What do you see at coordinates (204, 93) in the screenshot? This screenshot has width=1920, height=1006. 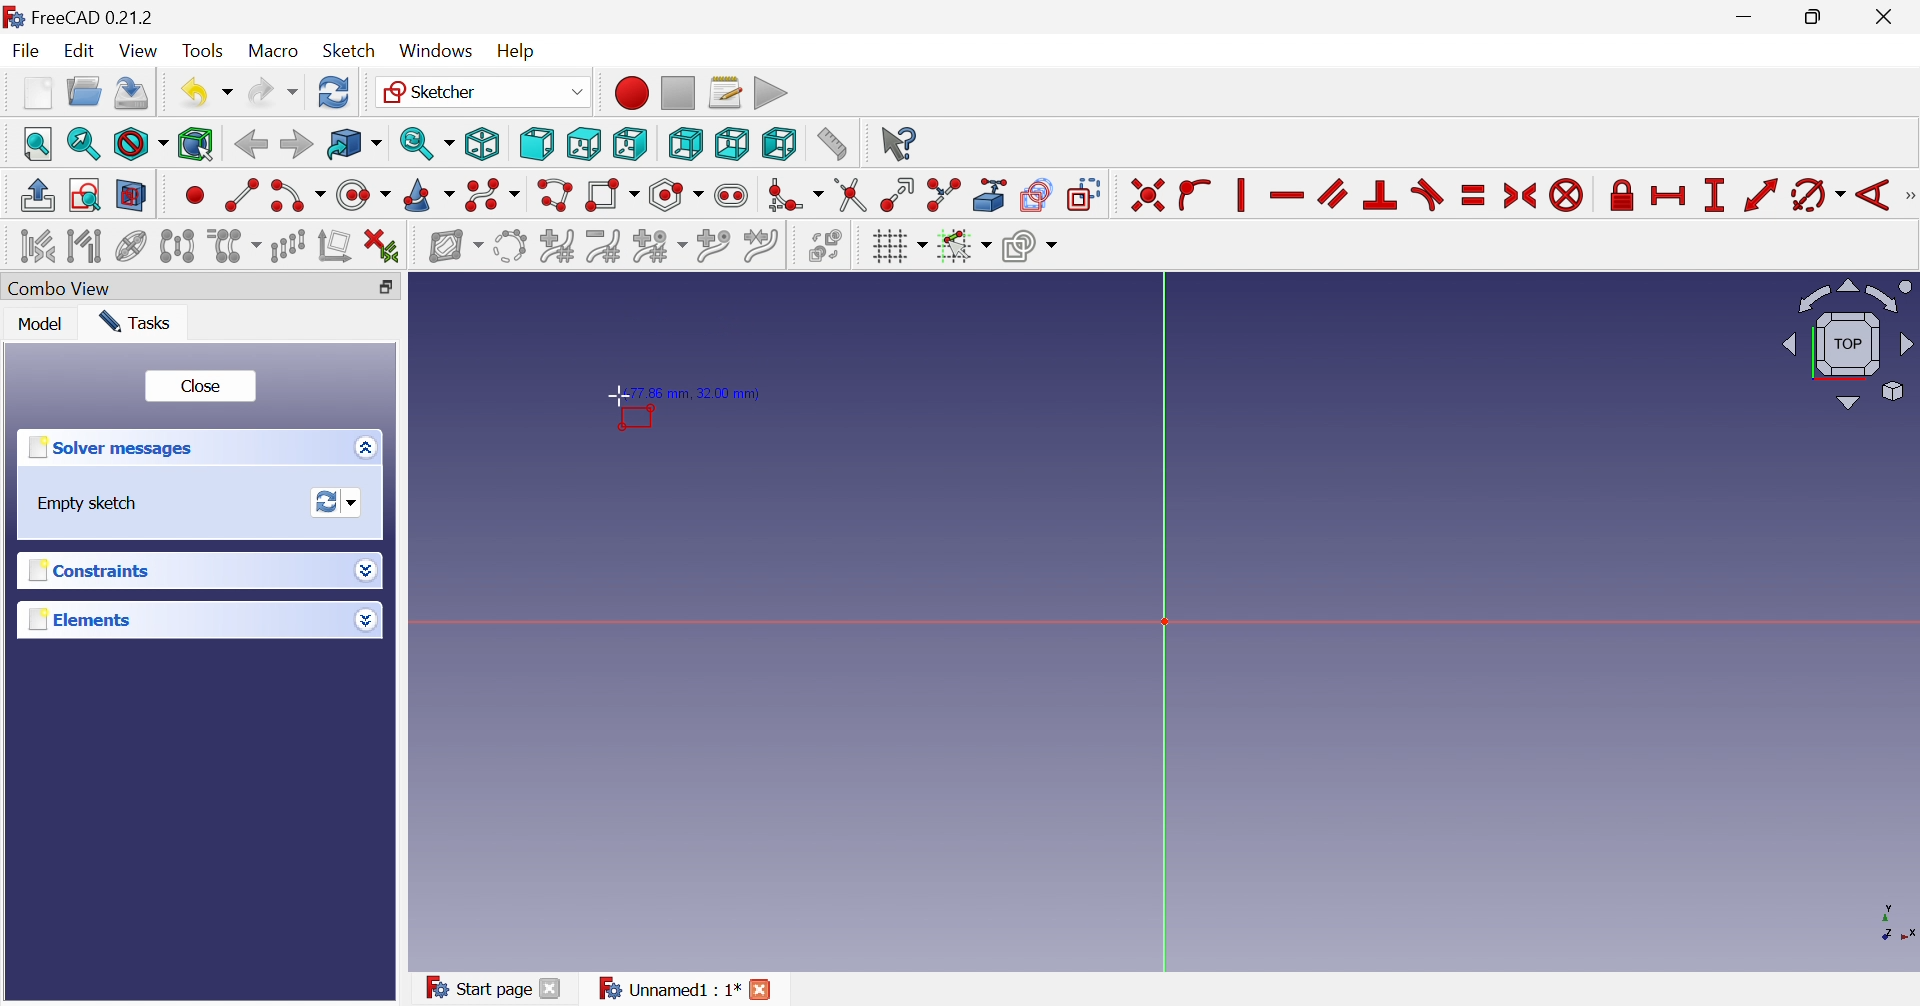 I see `Undo` at bounding box center [204, 93].